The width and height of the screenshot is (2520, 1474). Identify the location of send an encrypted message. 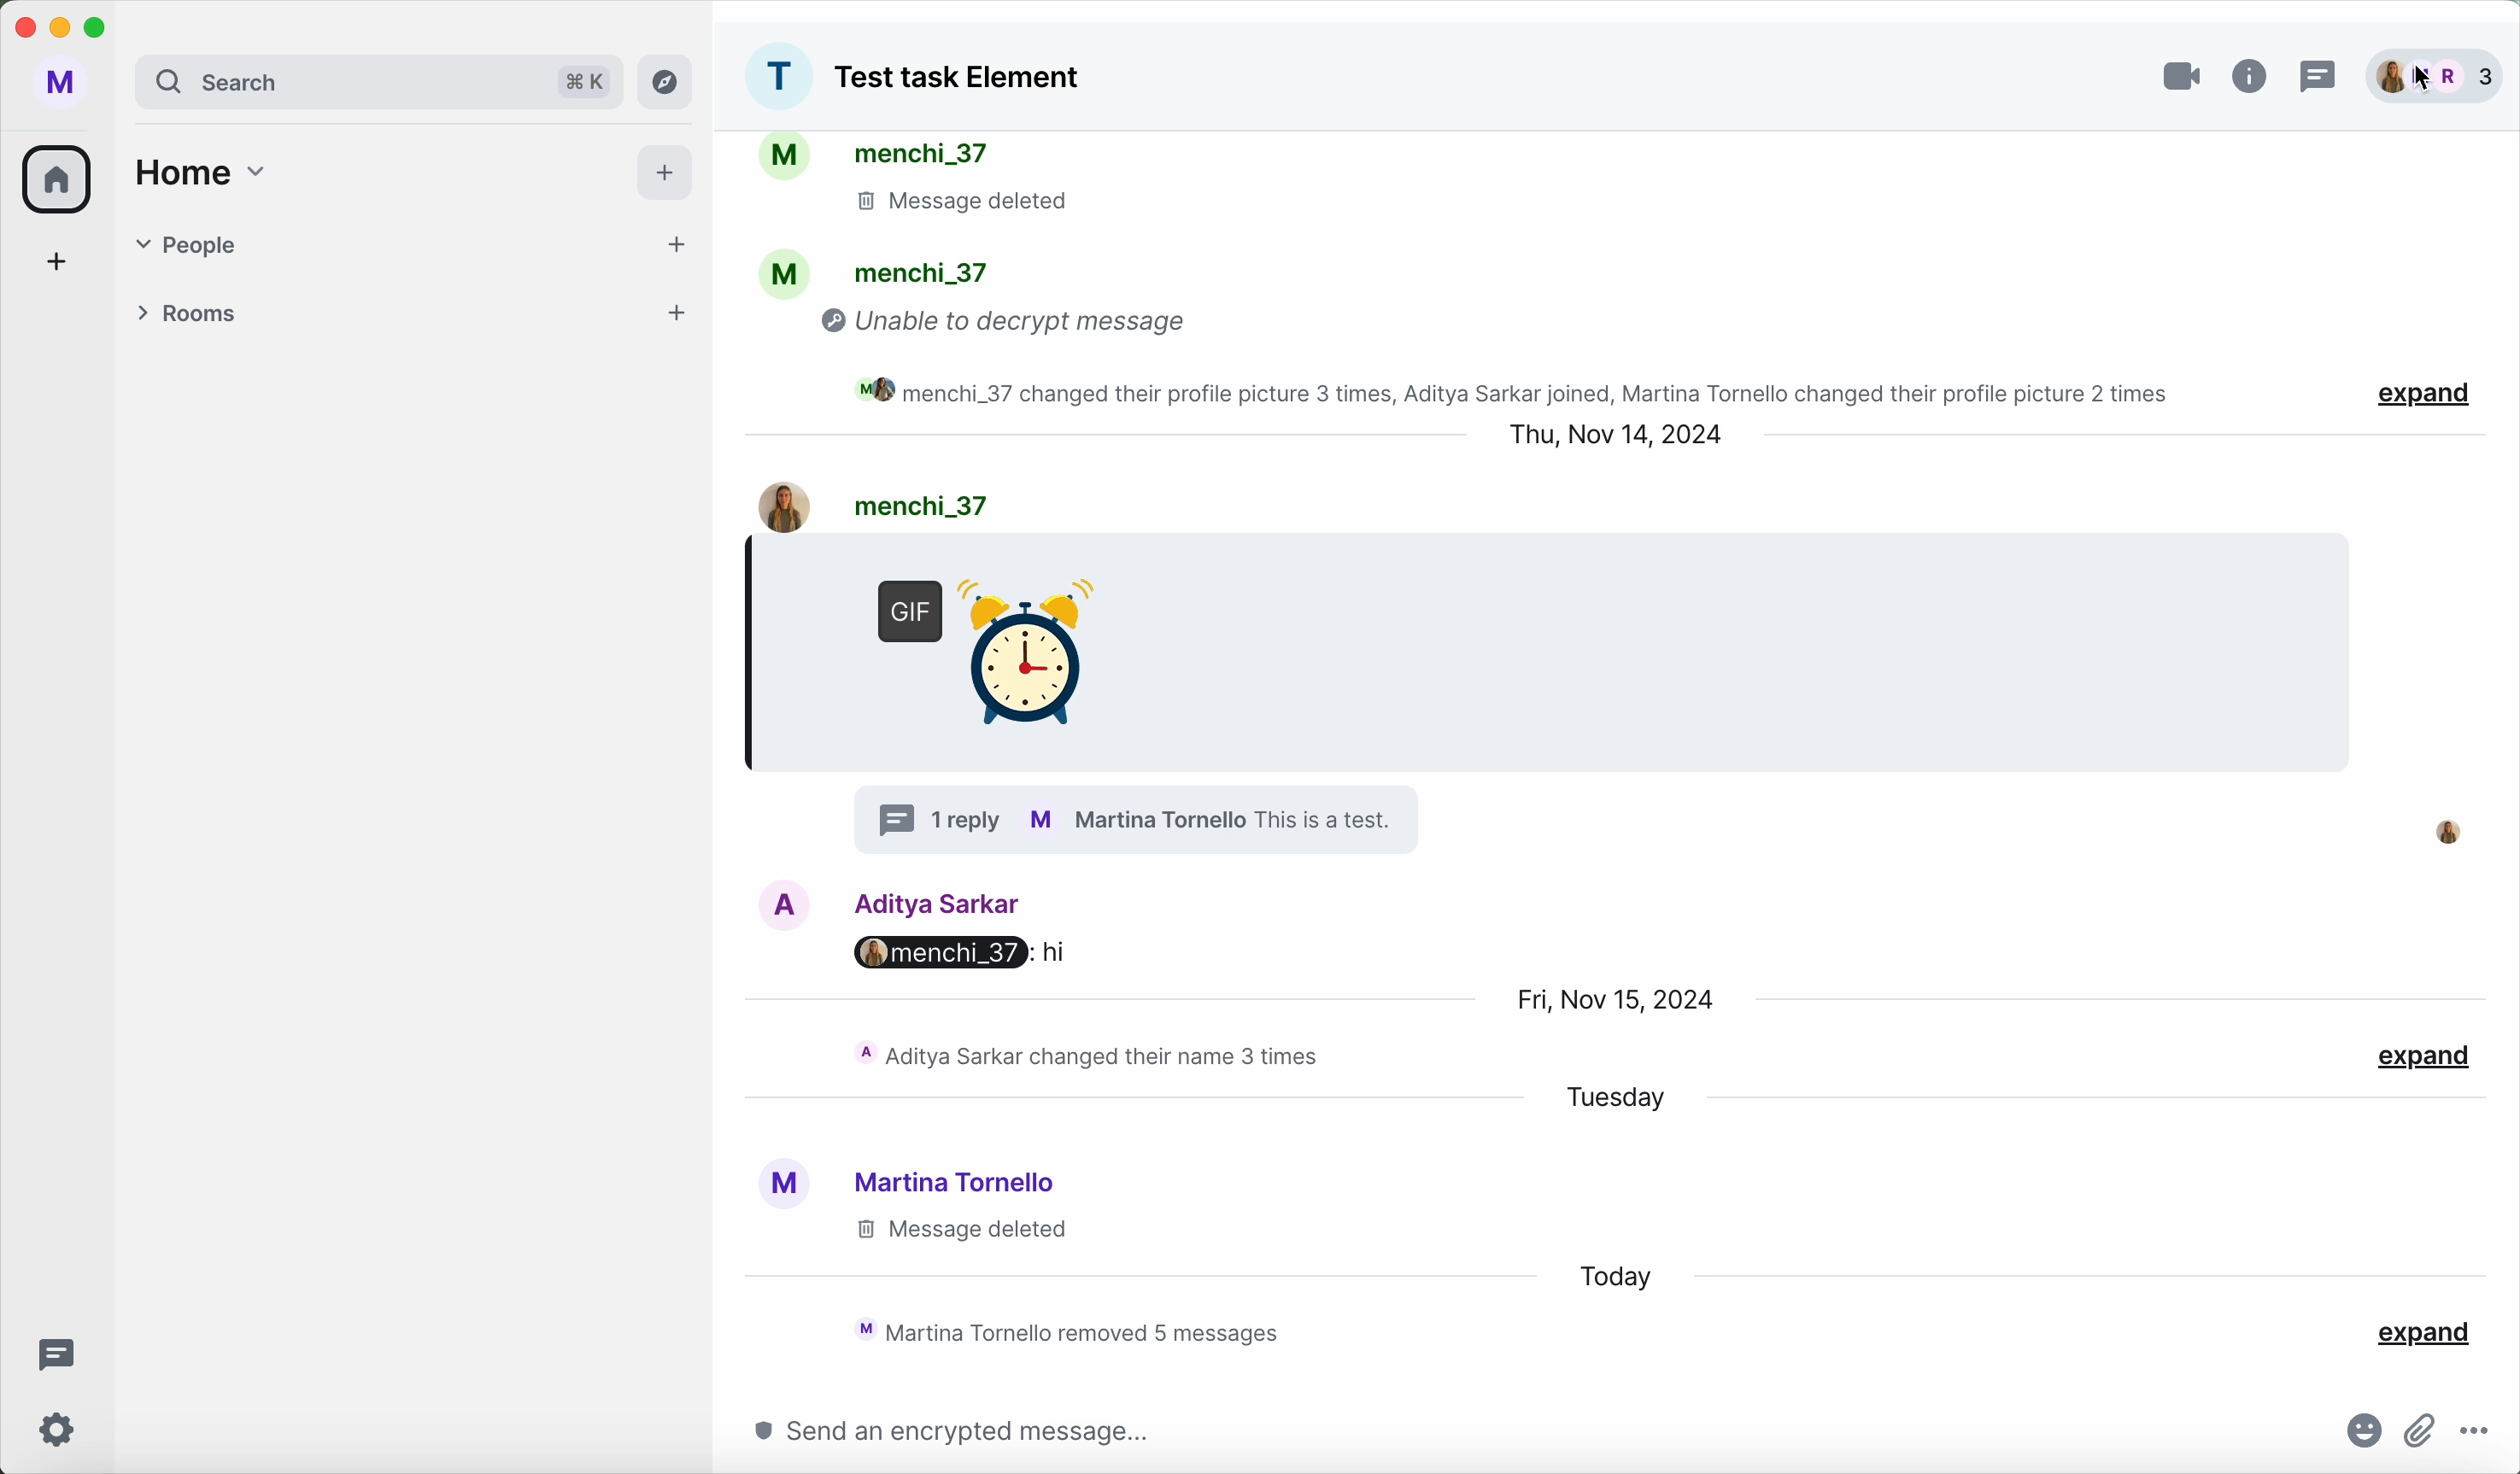
(937, 1432).